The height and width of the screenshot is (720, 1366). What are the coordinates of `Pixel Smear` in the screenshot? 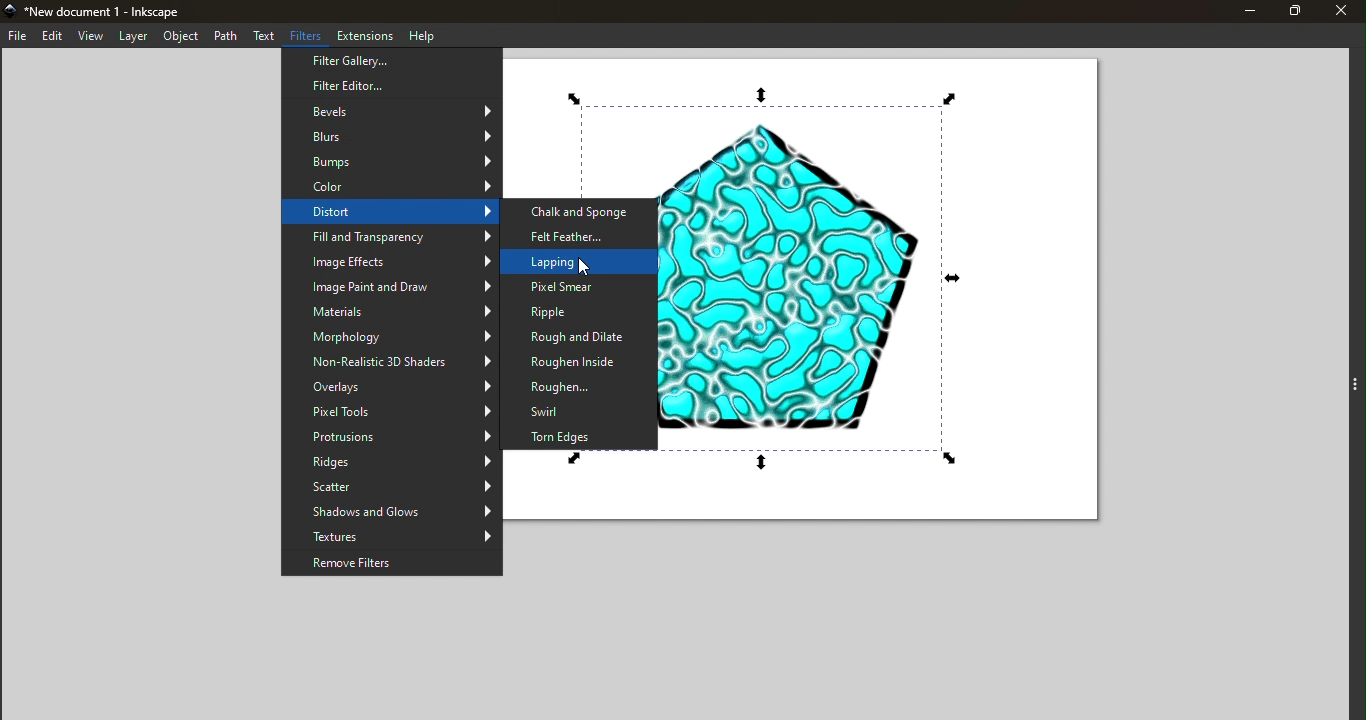 It's located at (579, 287).